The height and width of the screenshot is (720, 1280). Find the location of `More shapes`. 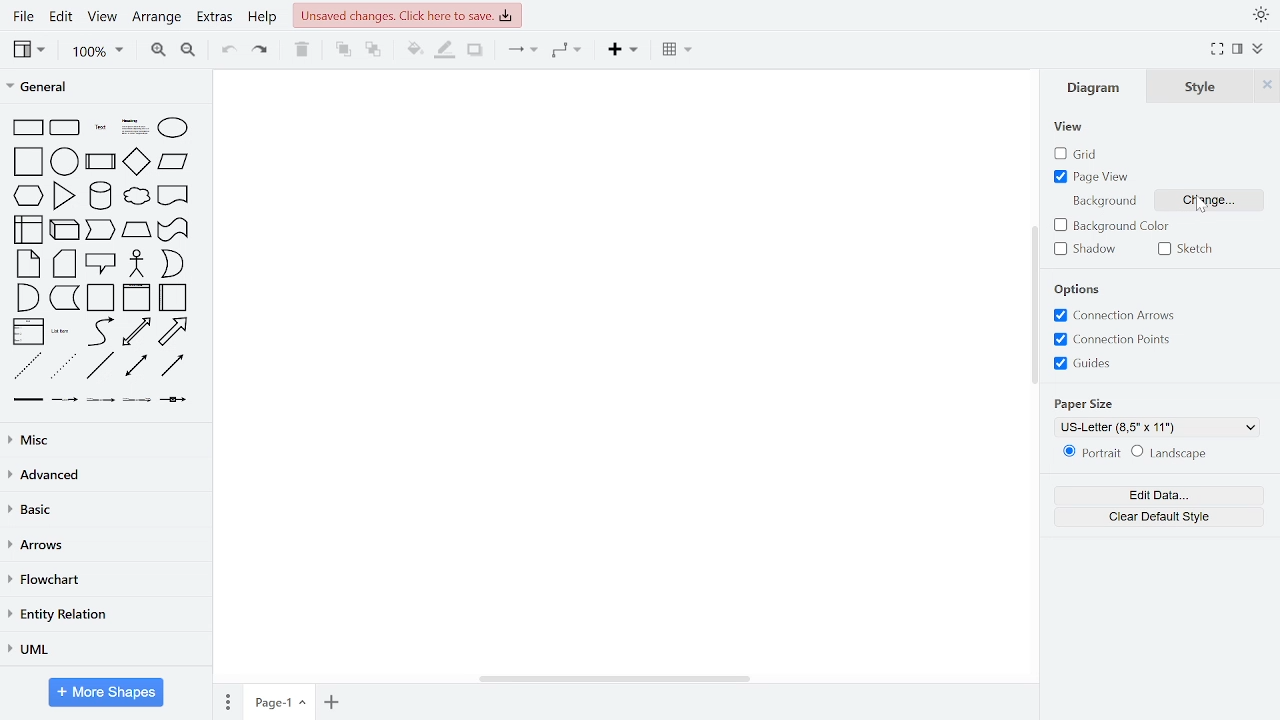

More shapes is located at coordinates (106, 692).